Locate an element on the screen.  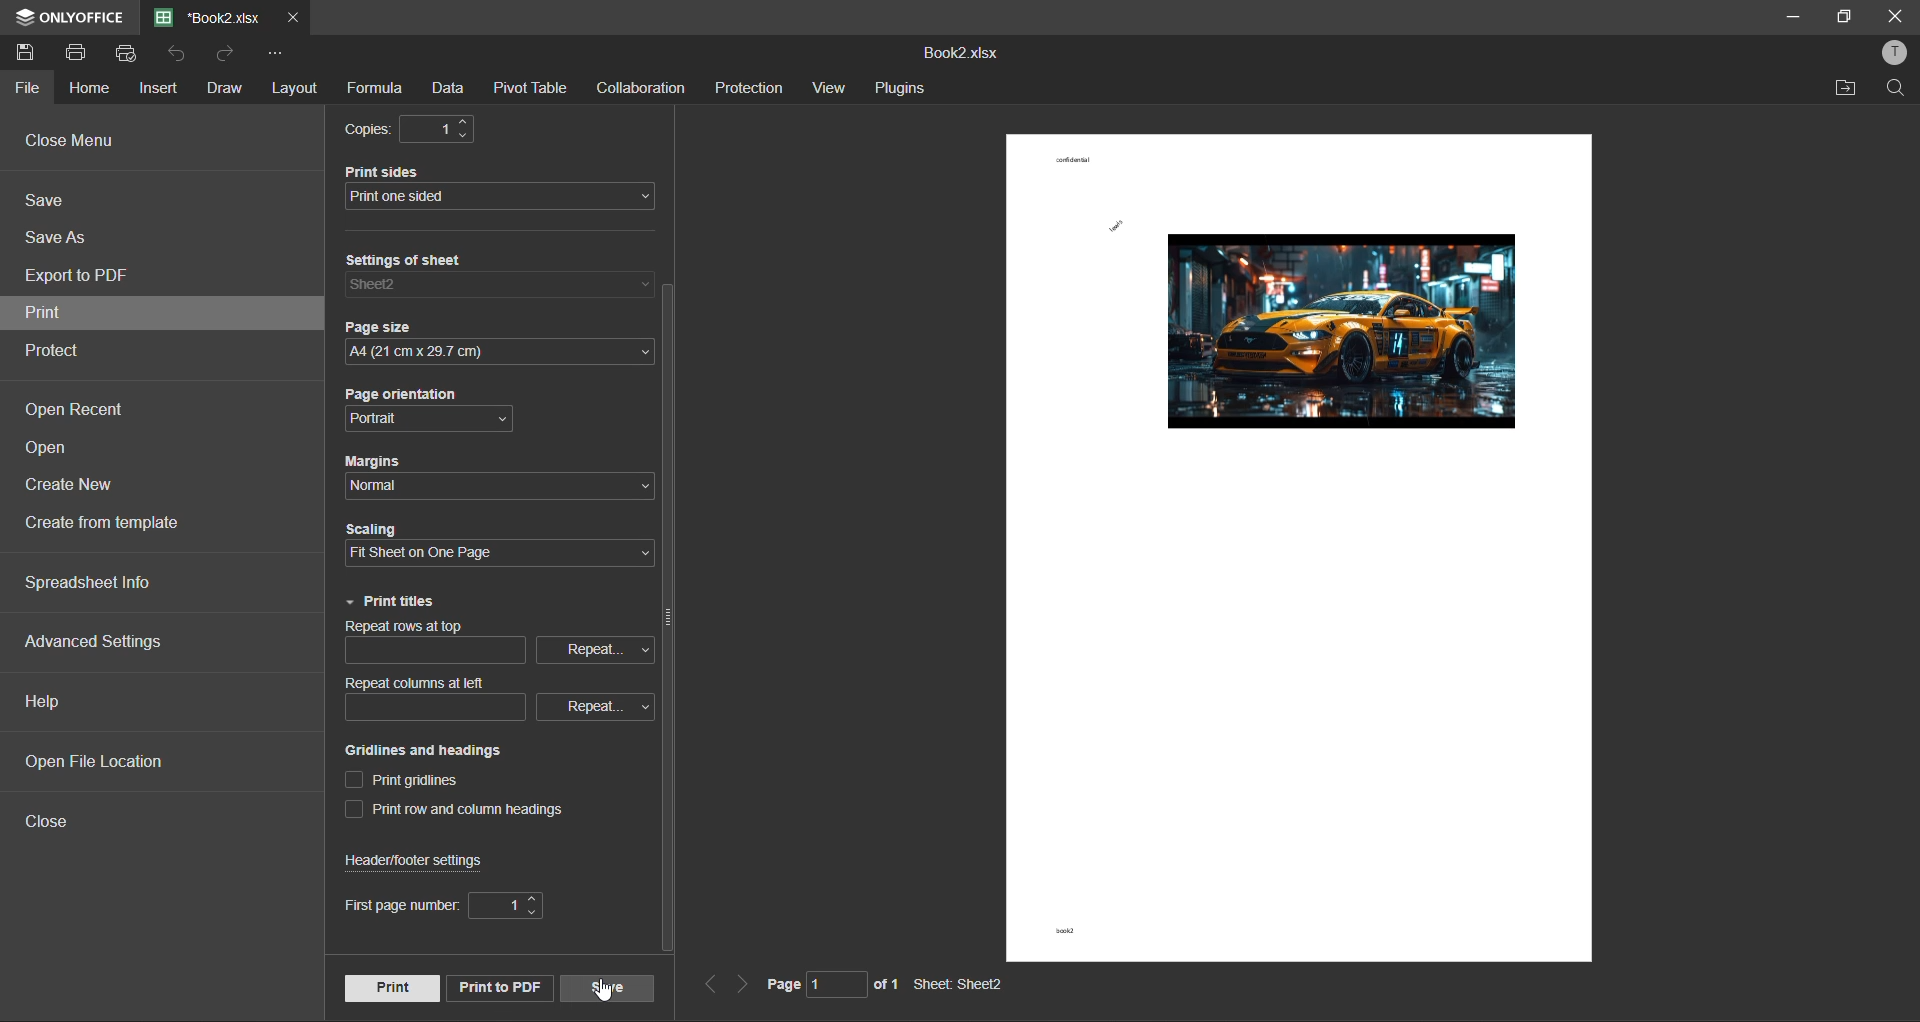
pivot table is located at coordinates (529, 89).